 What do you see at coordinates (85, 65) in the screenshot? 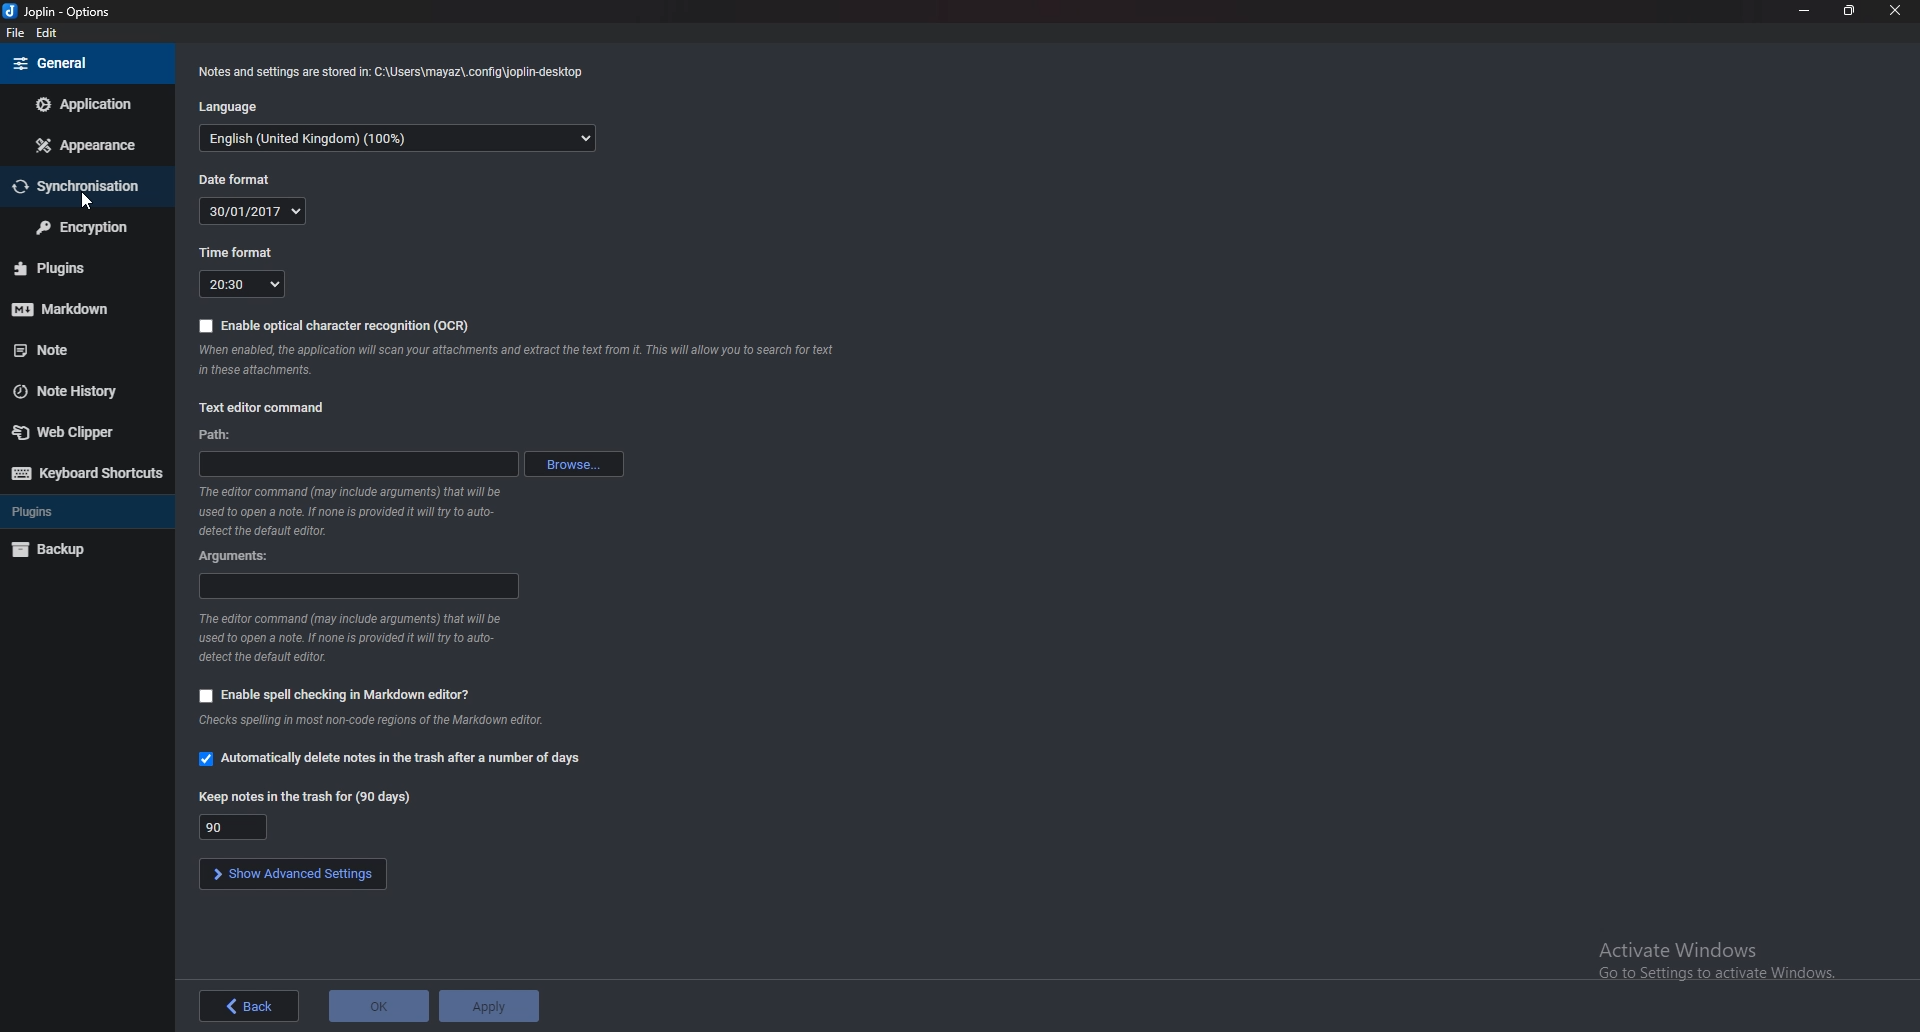
I see `general` at bounding box center [85, 65].